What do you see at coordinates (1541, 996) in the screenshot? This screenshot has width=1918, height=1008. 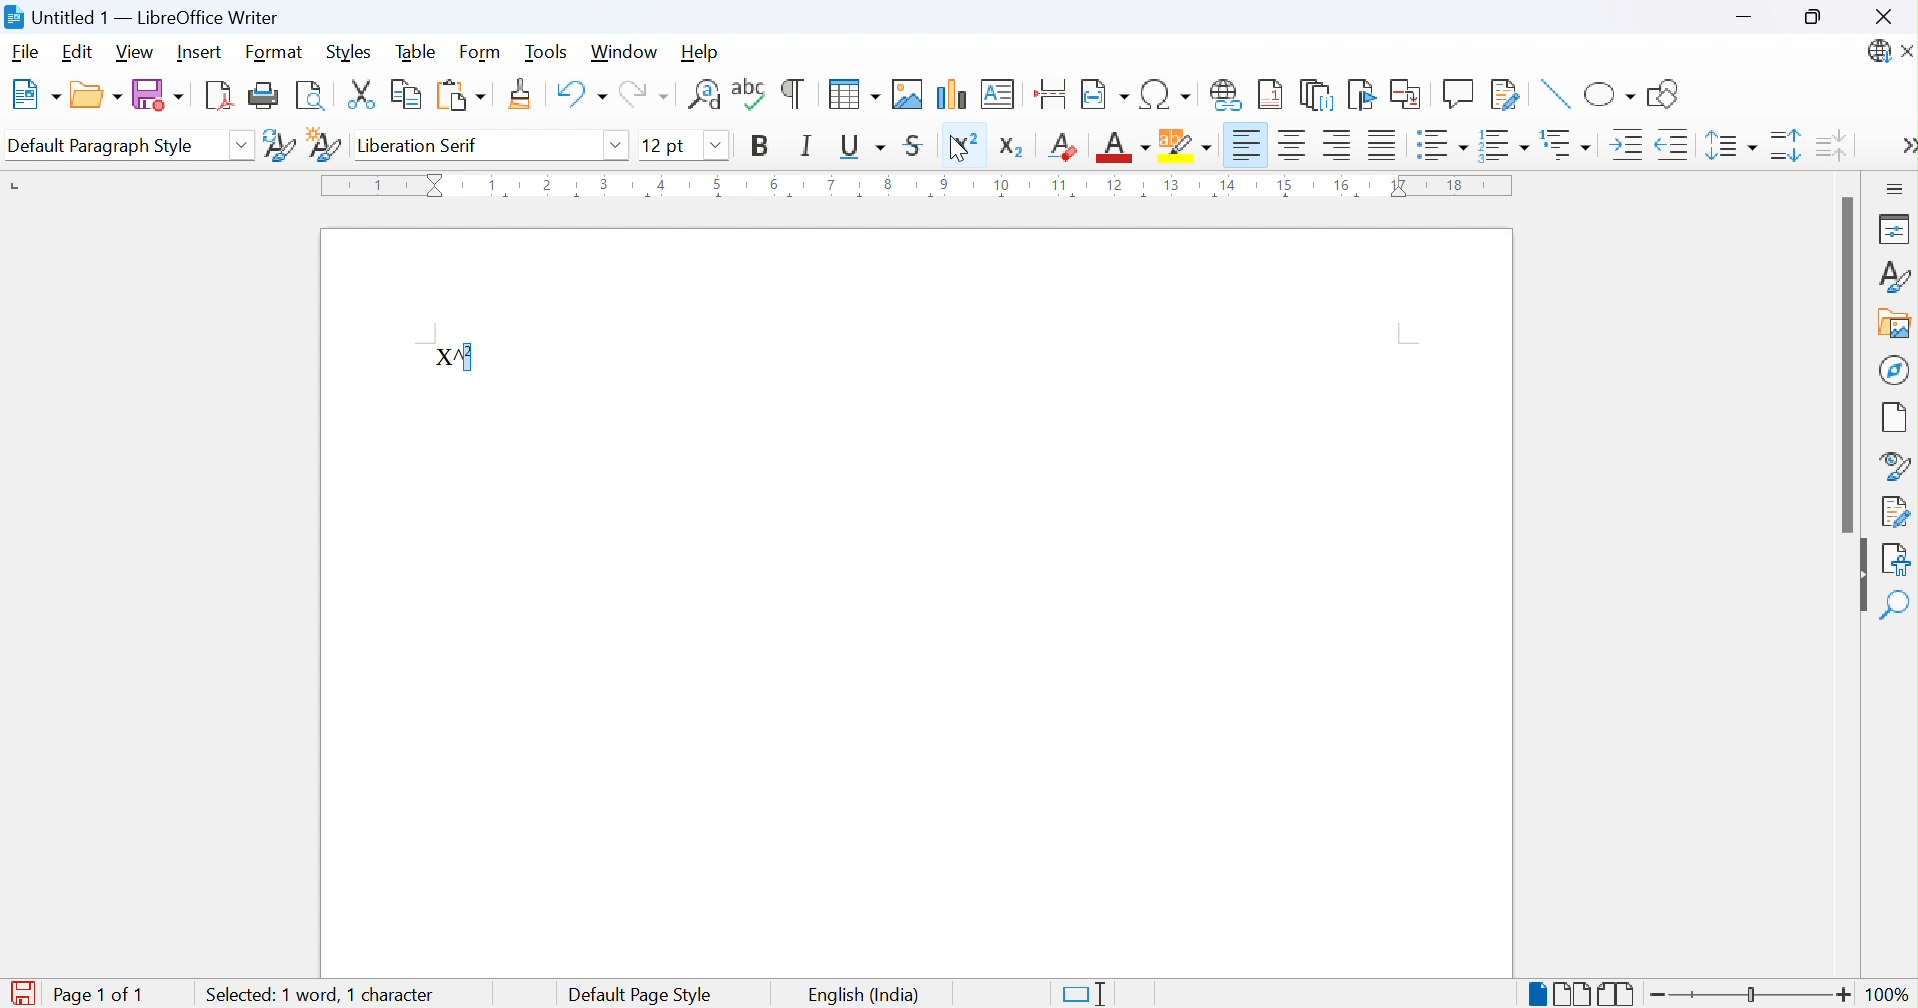 I see `Single-page view` at bounding box center [1541, 996].